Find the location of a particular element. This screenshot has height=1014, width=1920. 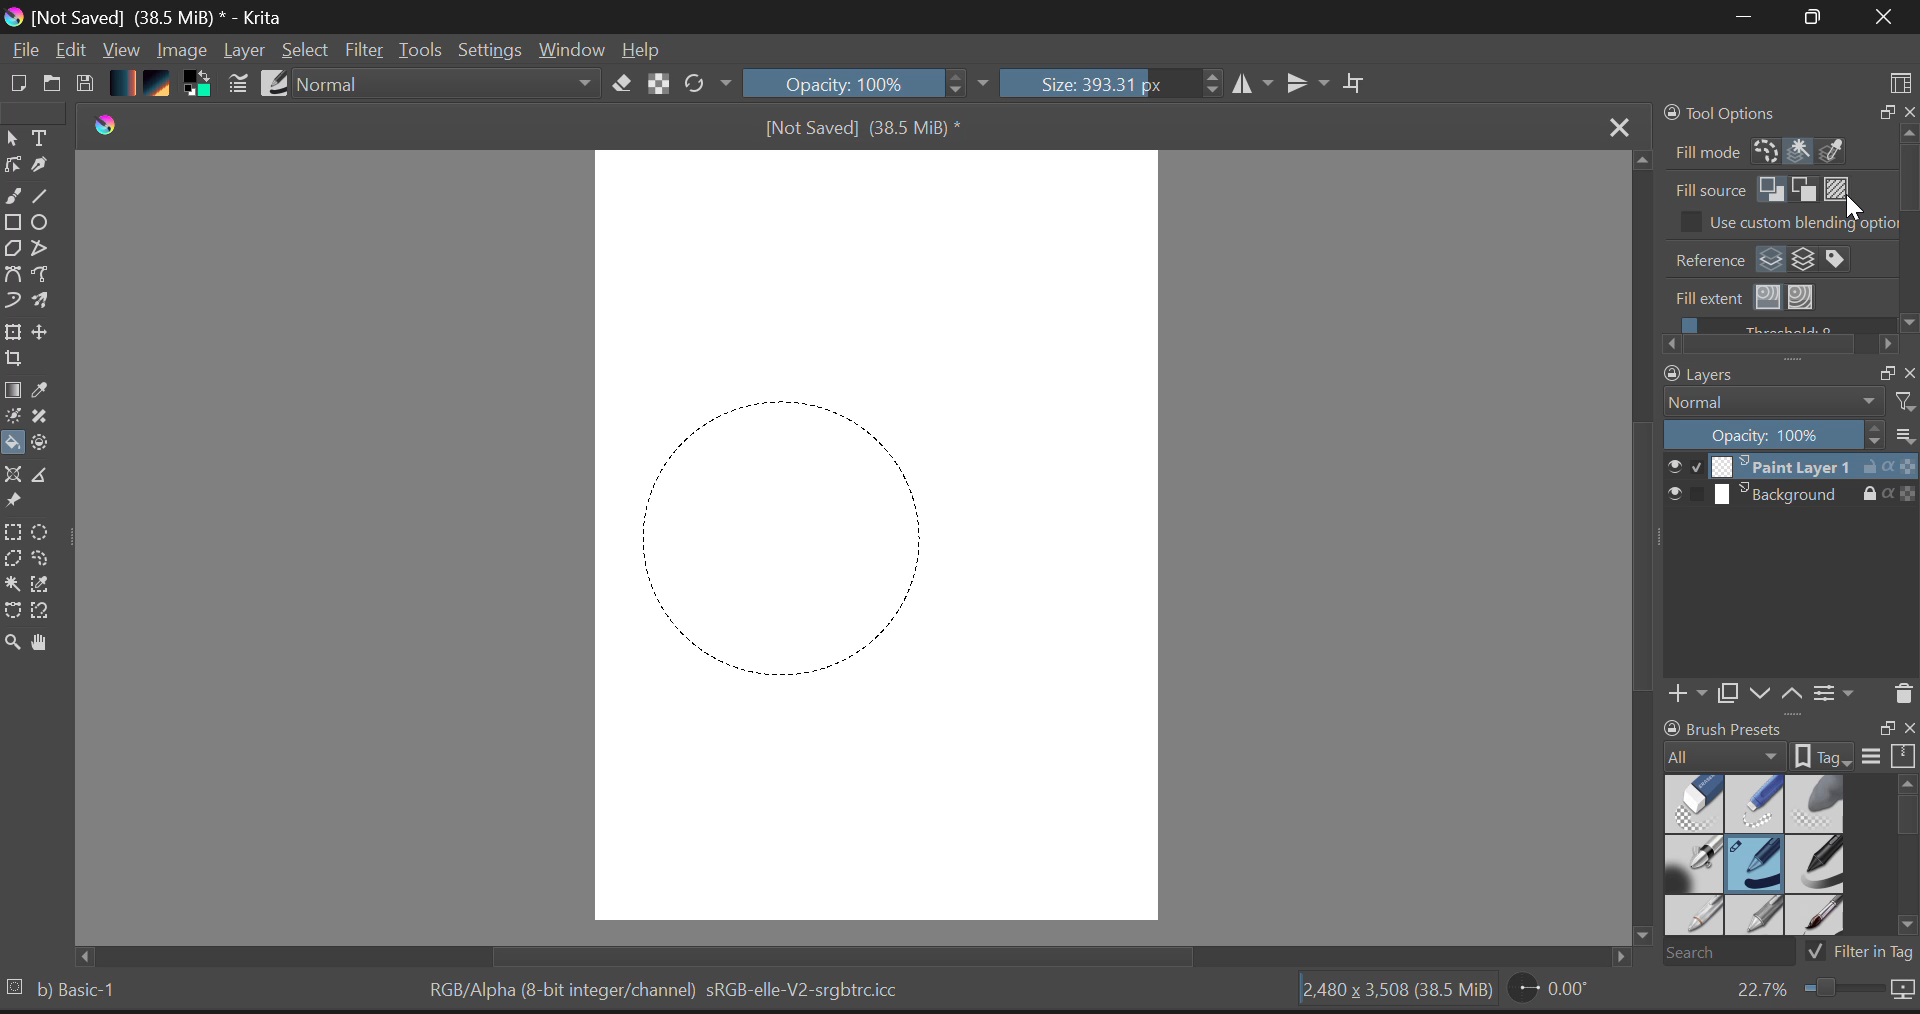

Minimize is located at coordinates (1807, 17).